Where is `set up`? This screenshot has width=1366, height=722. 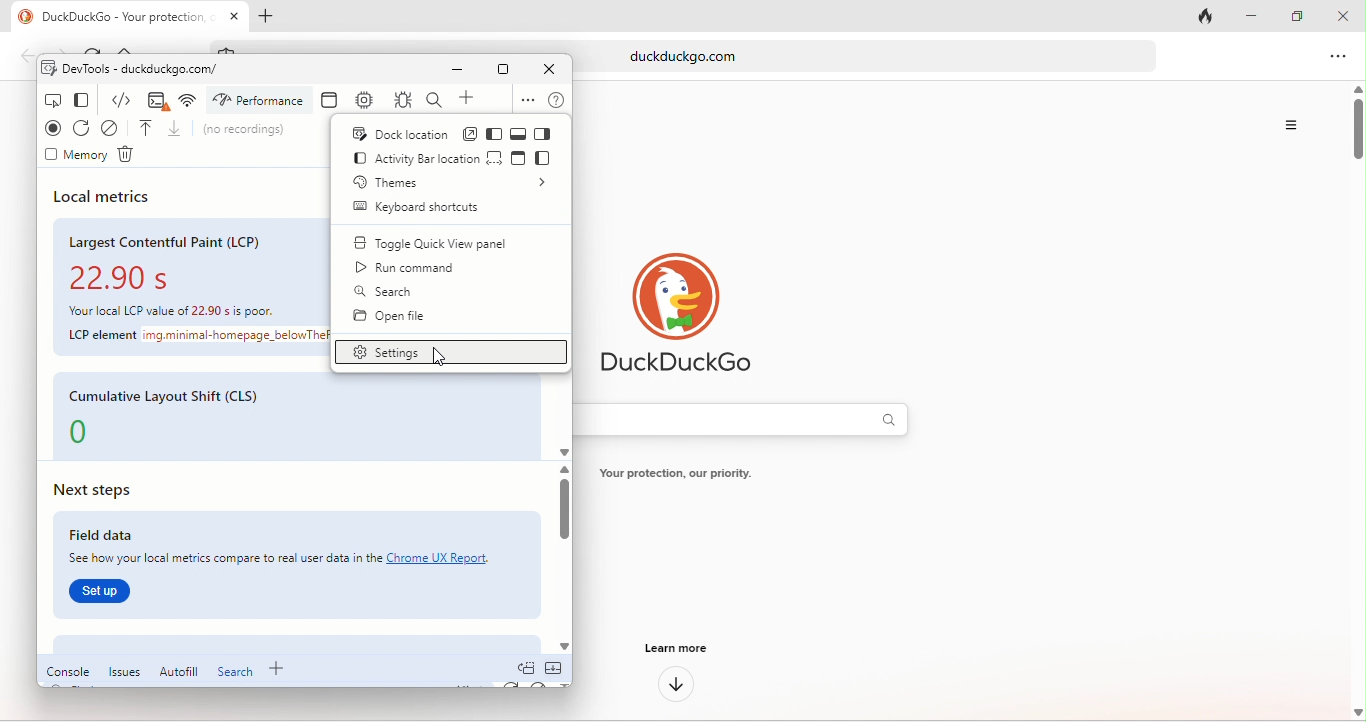
set up is located at coordinates (100, 592).